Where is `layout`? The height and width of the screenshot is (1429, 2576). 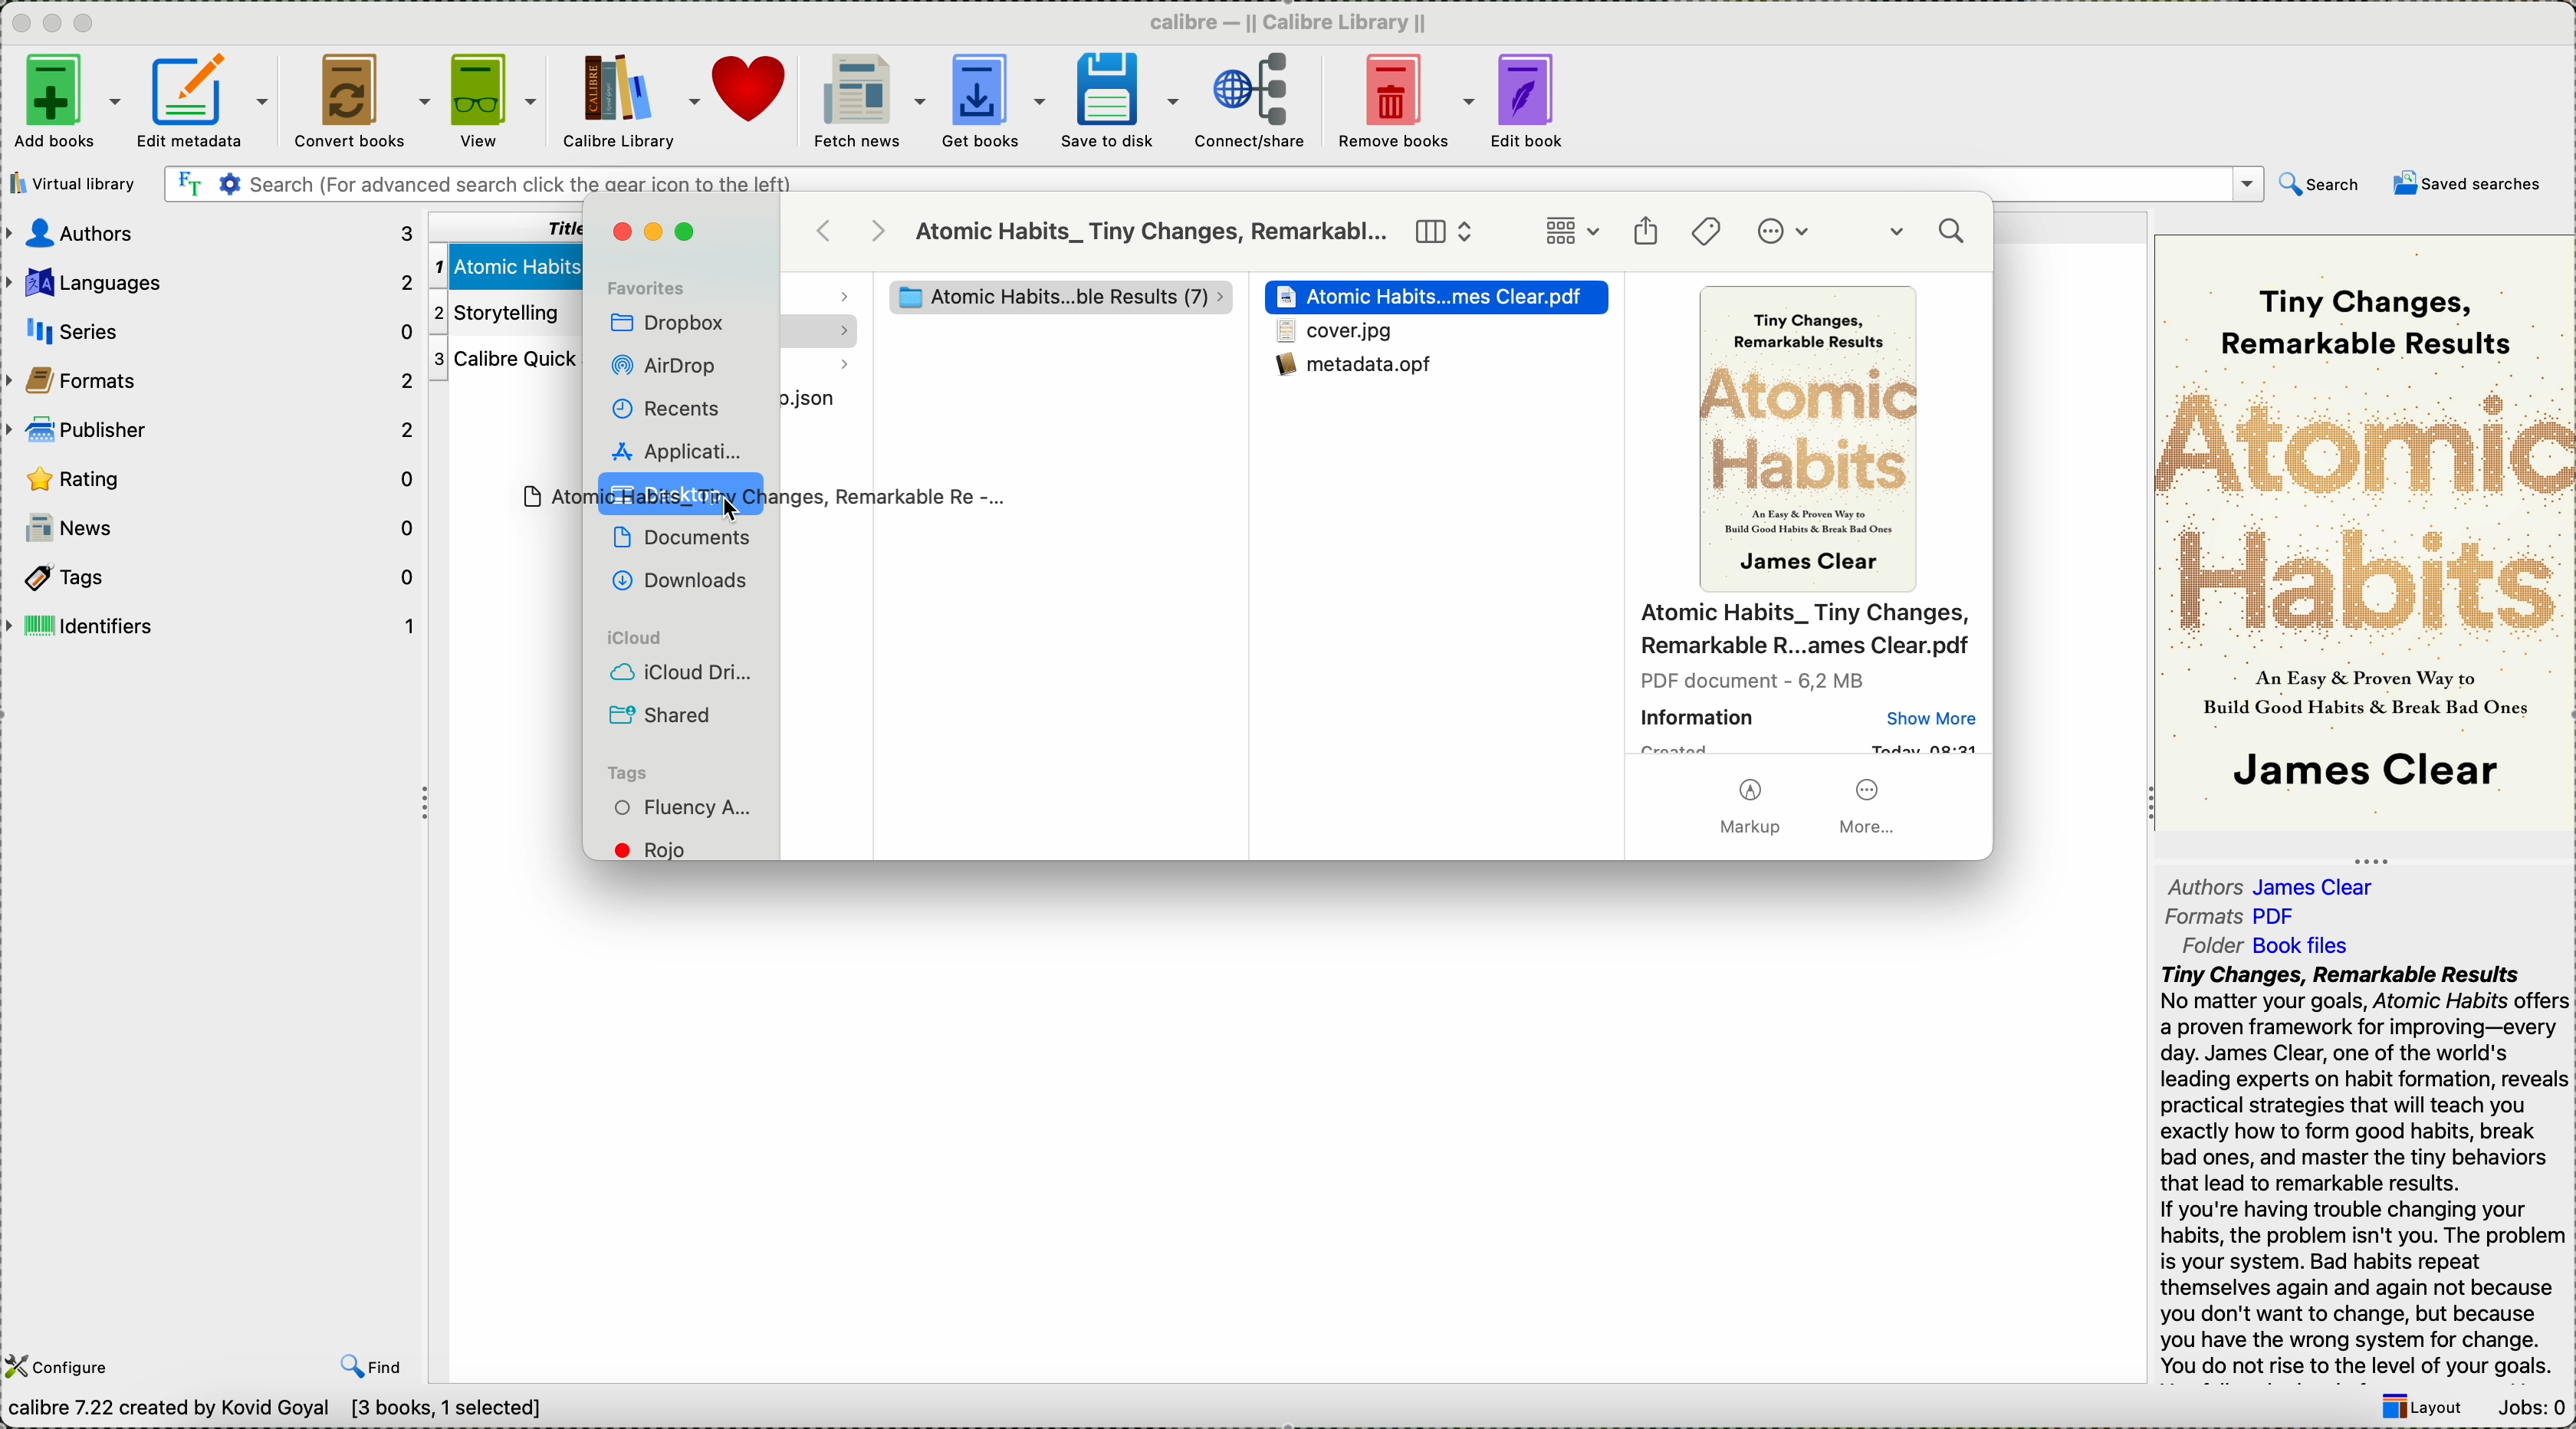 layout is located at coordinates (2420, 1409).